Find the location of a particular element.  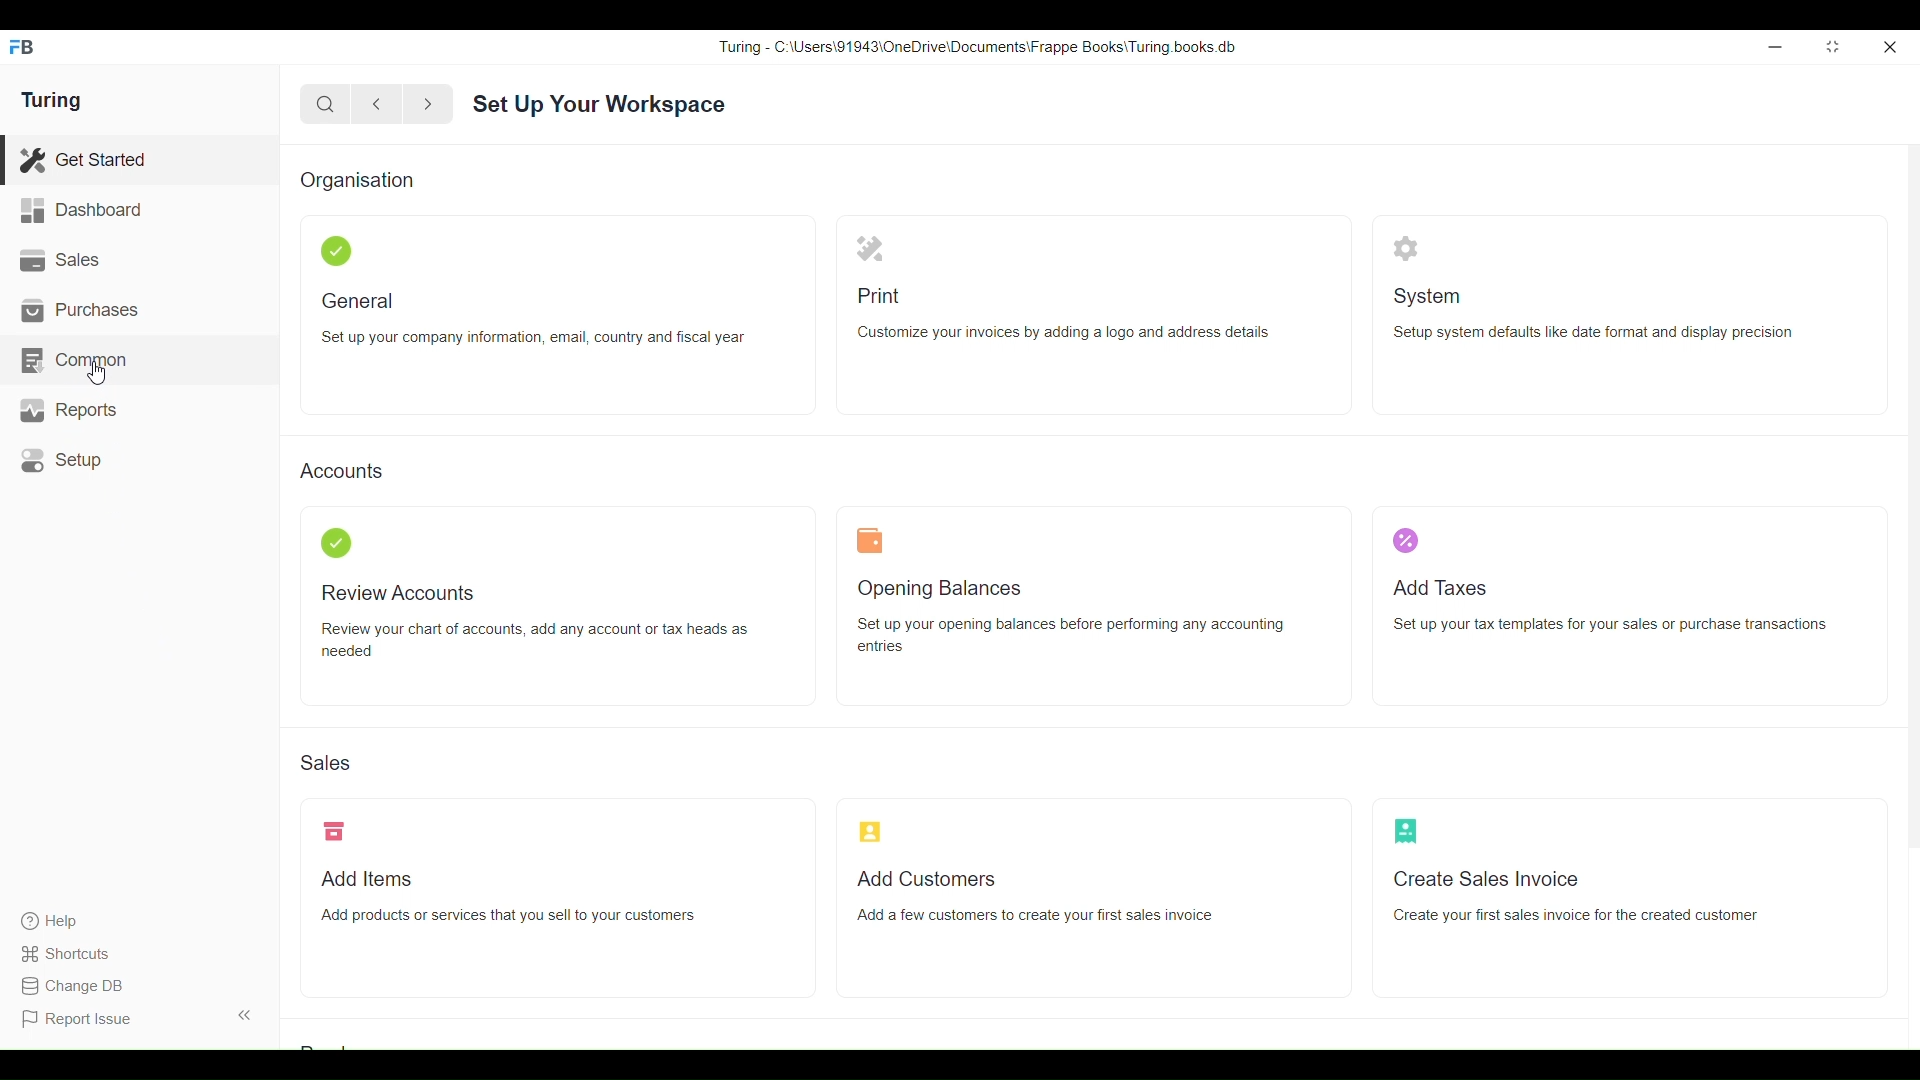

Opening Balances Set up your opening balances before performing any accounting entries is located at coordinates (1071, 617).